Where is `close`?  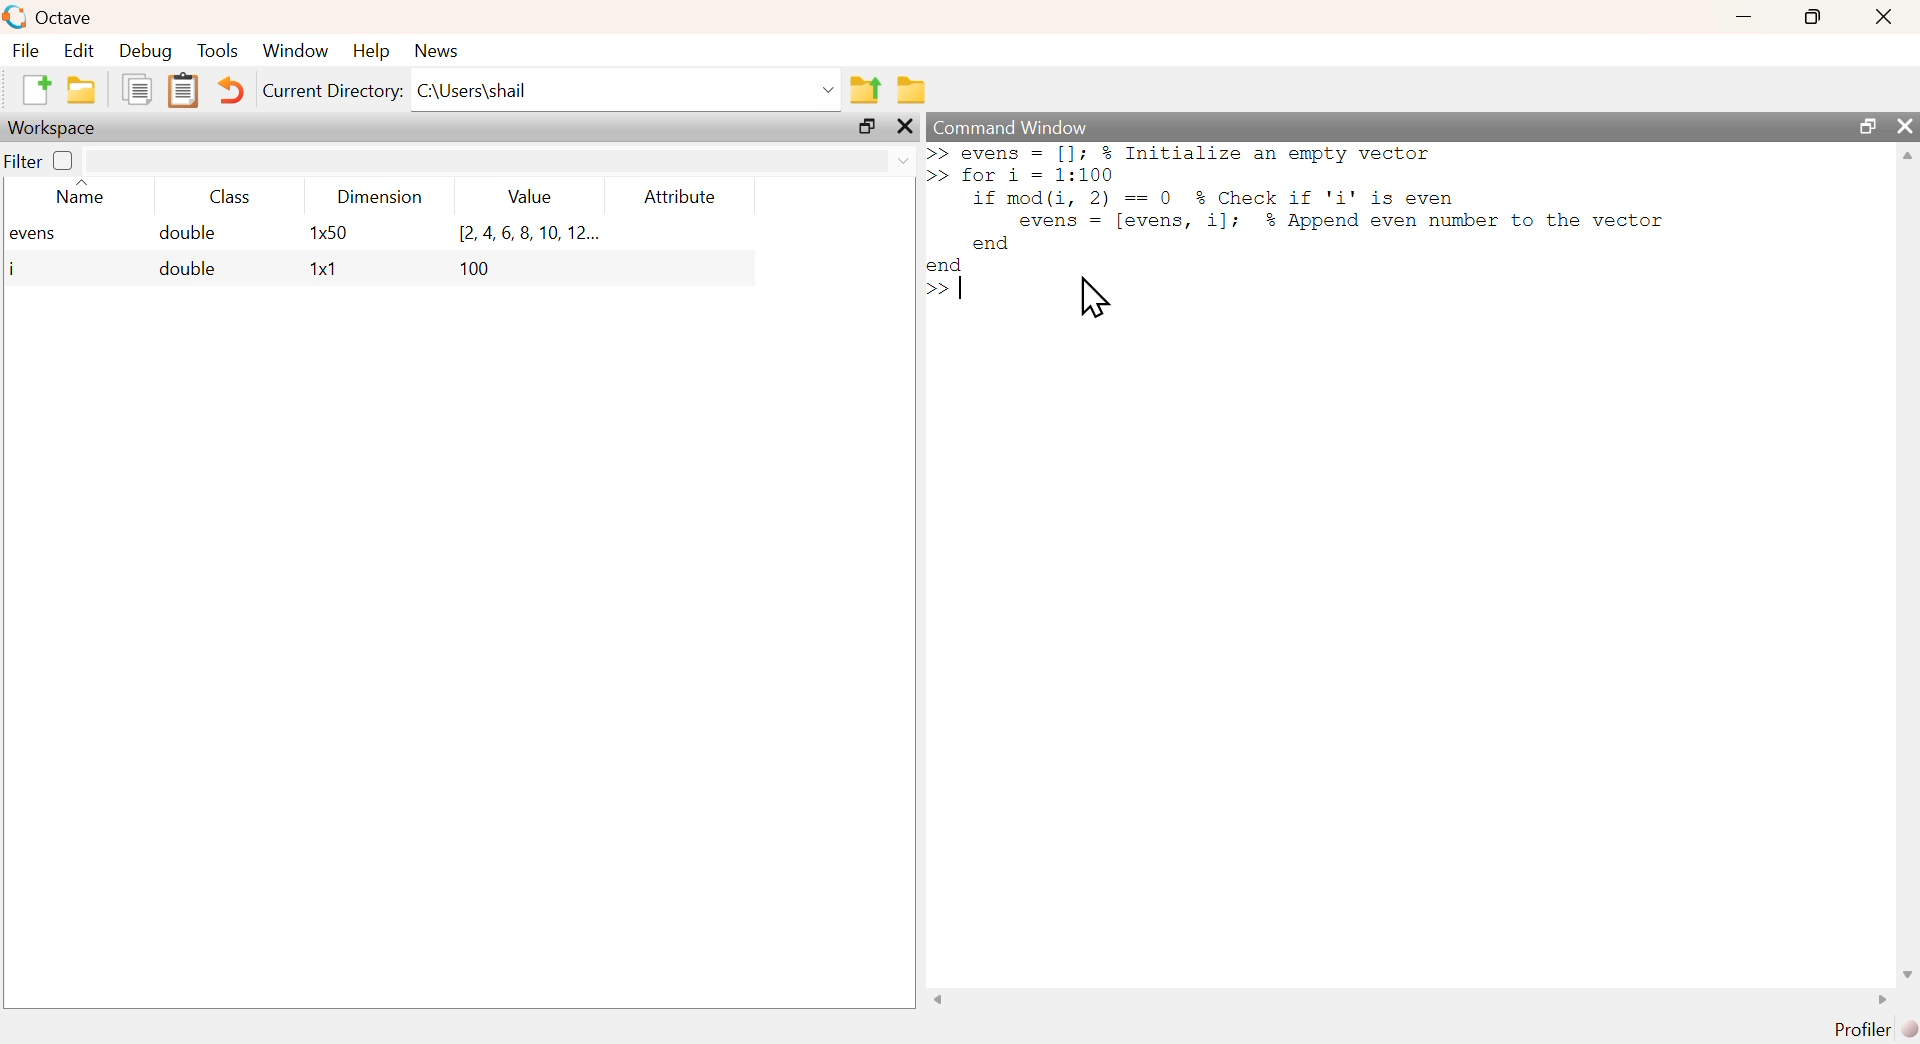
close is located at coordinates (905, 128).